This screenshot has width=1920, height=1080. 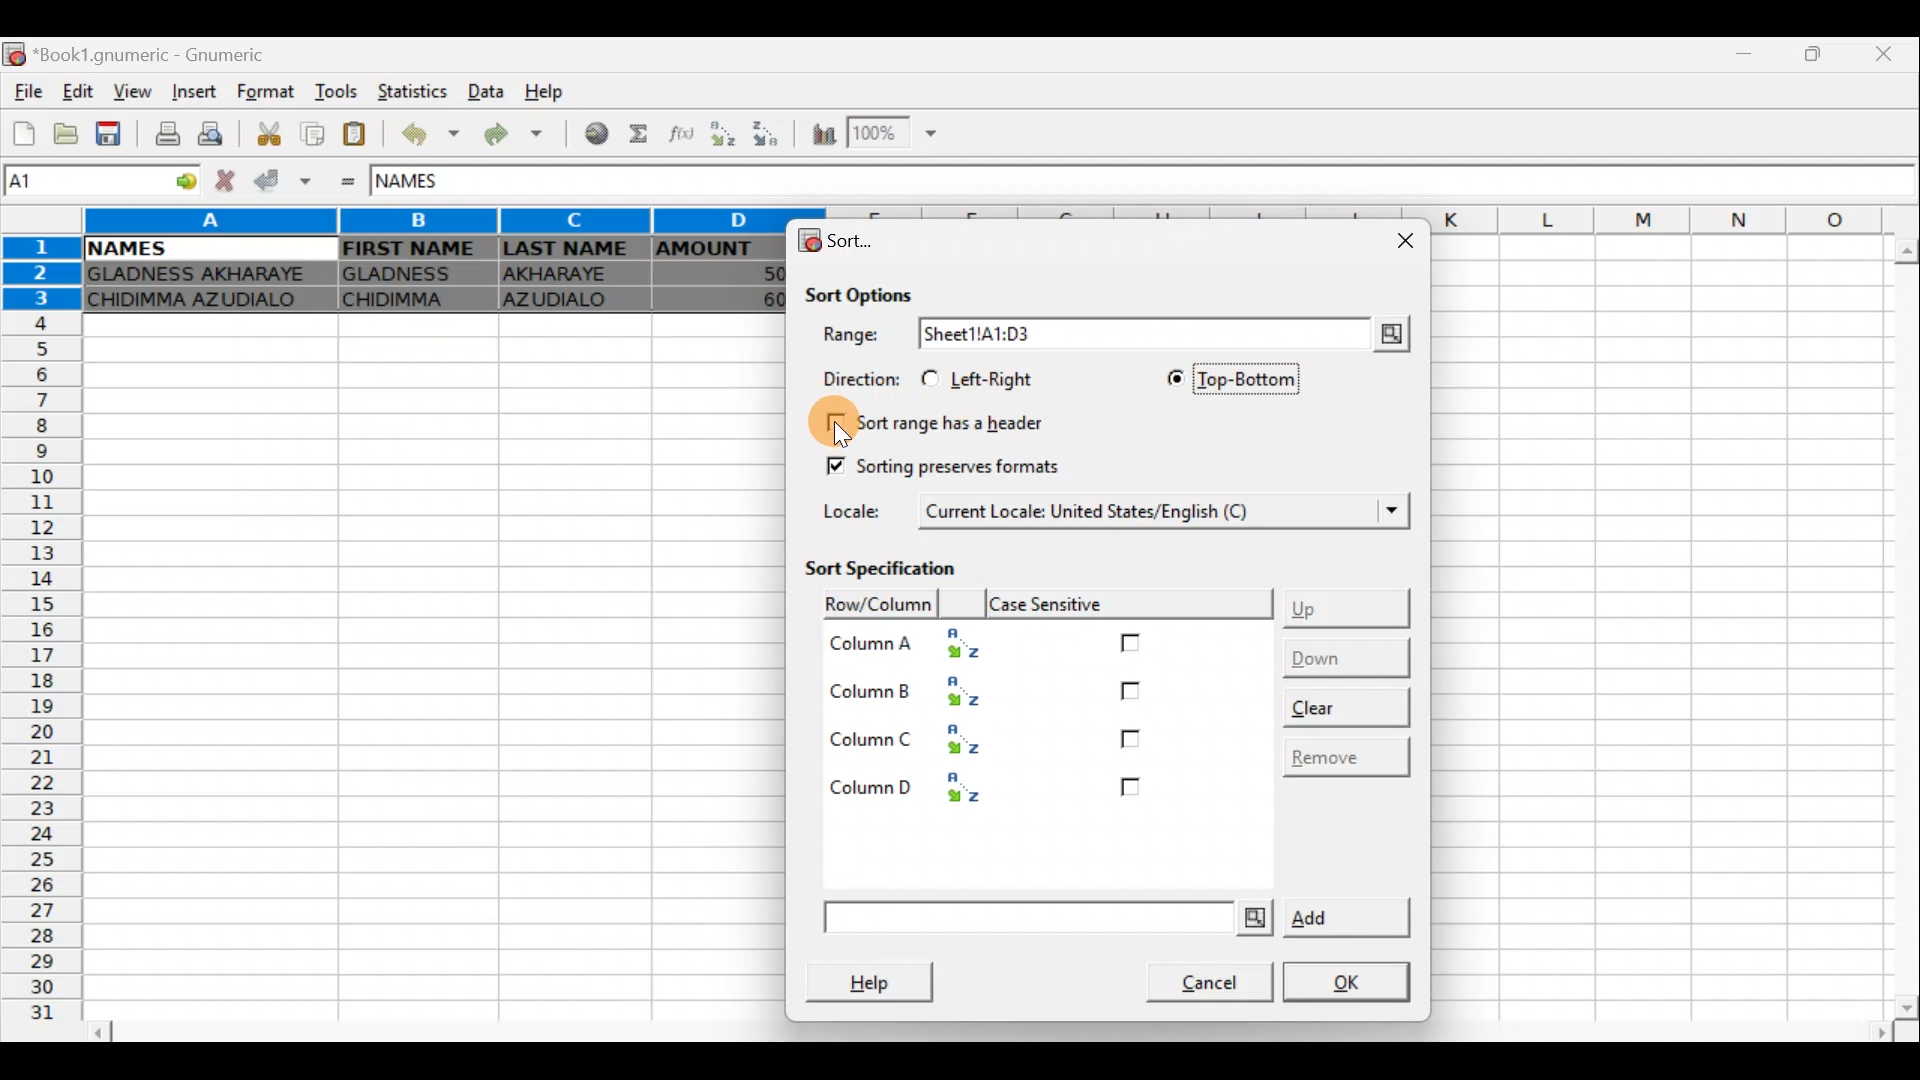 I want to click on Scroll bar, so click(x=988, y=1041).